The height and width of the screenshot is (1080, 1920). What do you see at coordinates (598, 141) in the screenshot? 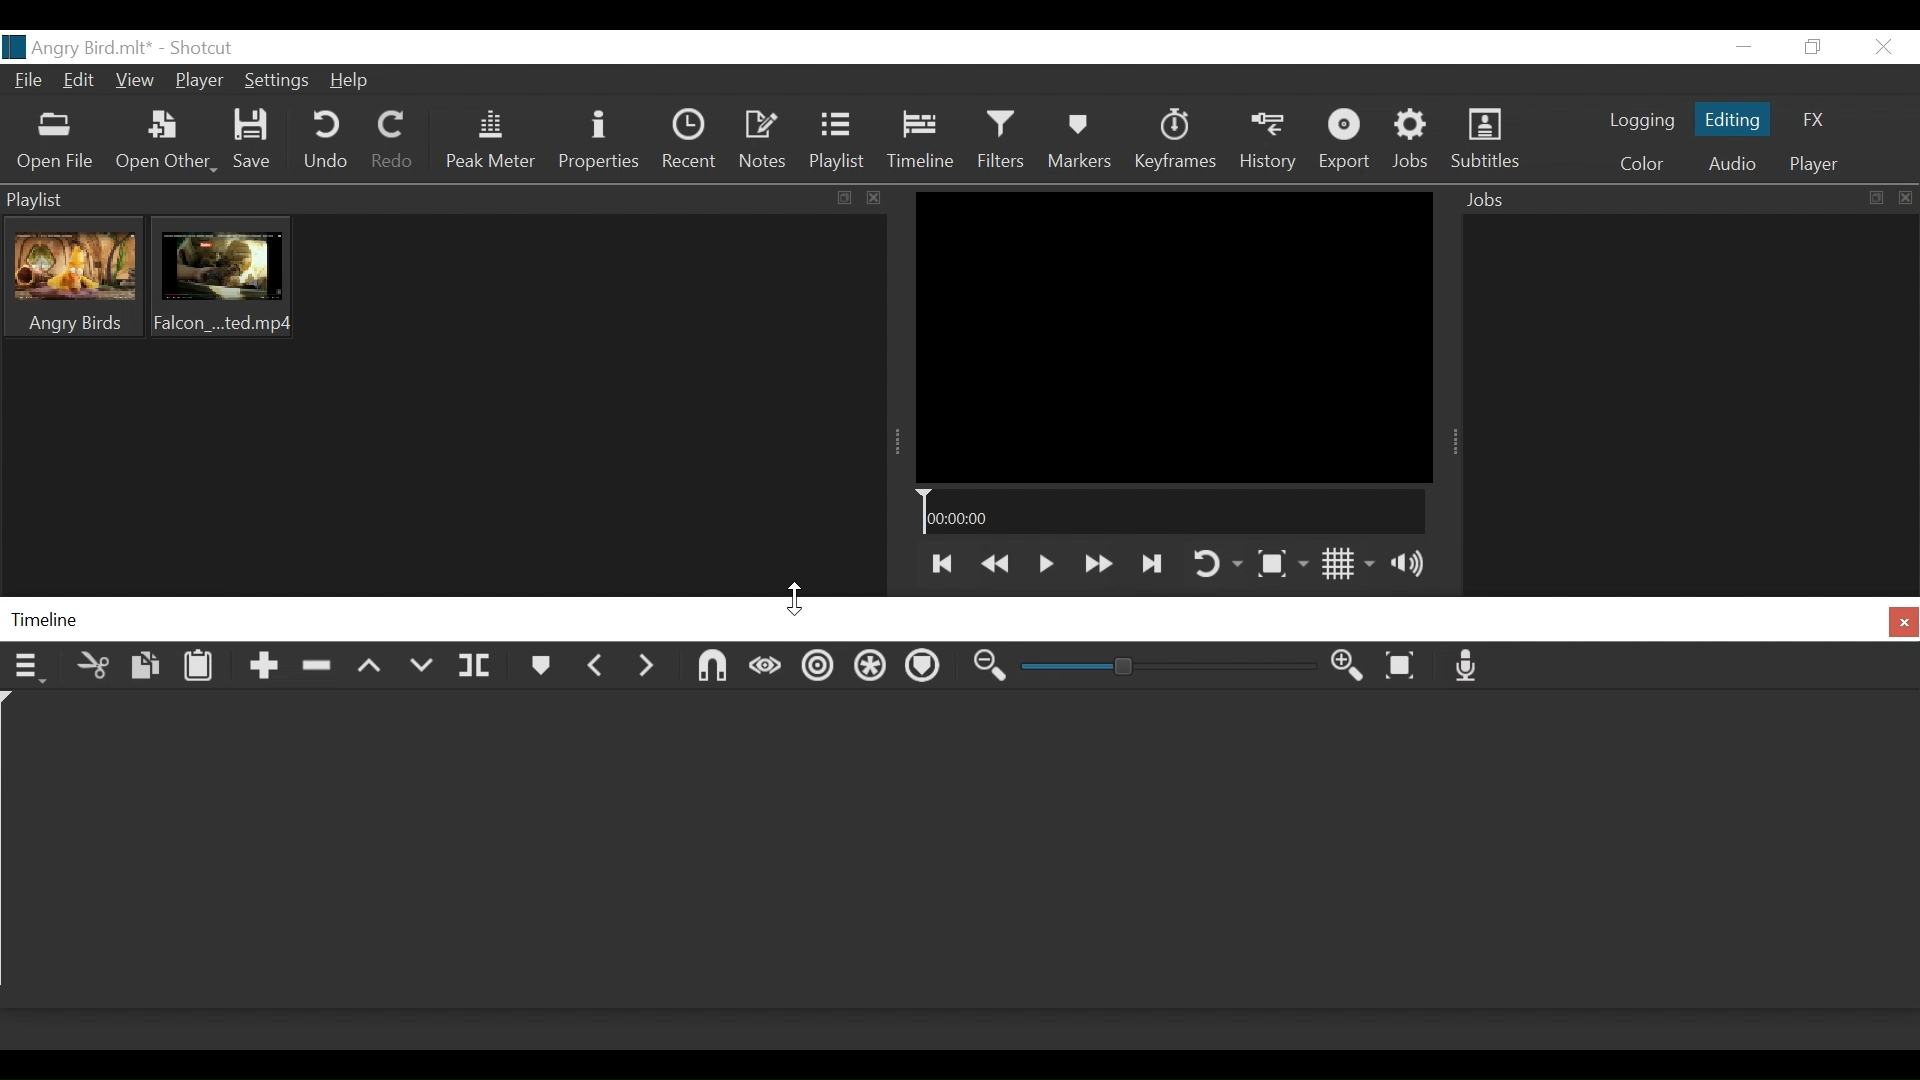
I see `Properties` at bounding box center [598, 141].